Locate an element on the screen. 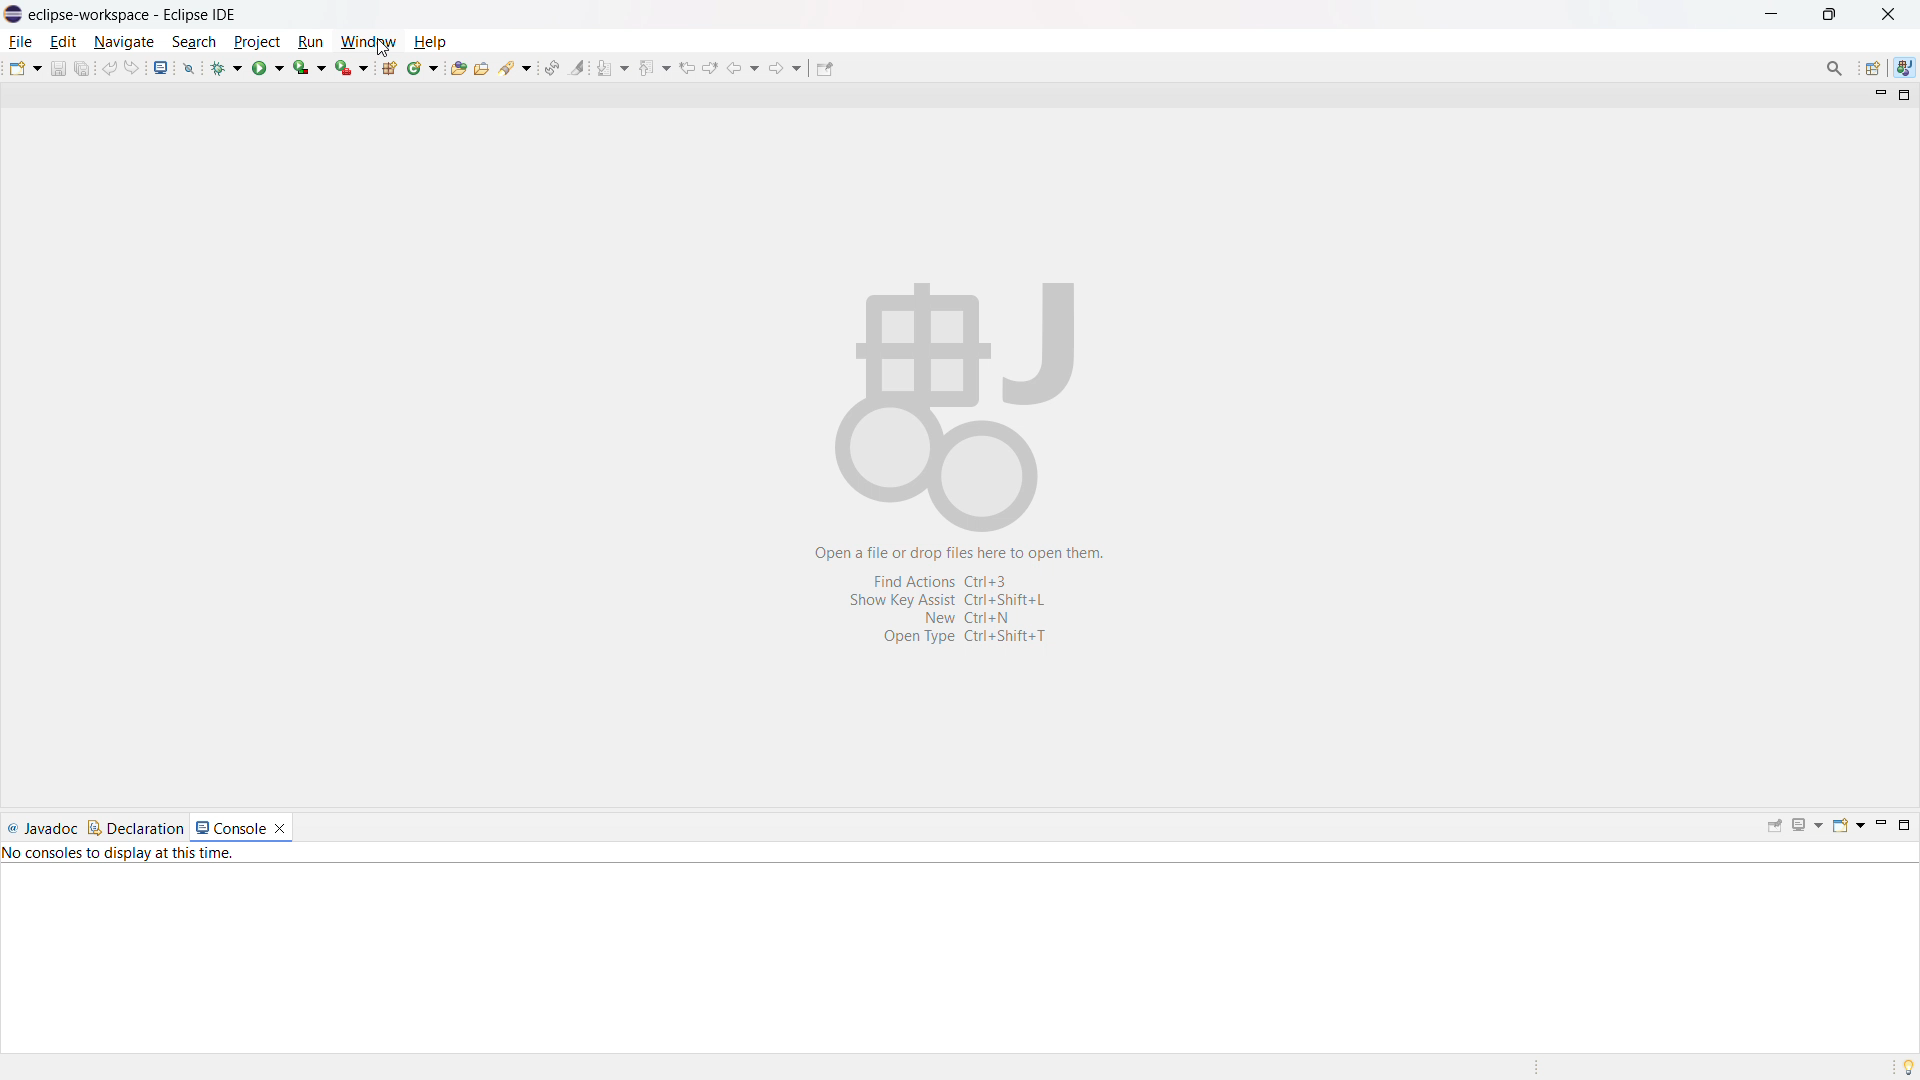 This screenshot has height=1080, width=1920. skip all breakpoints is located at coordinates (189, 69).